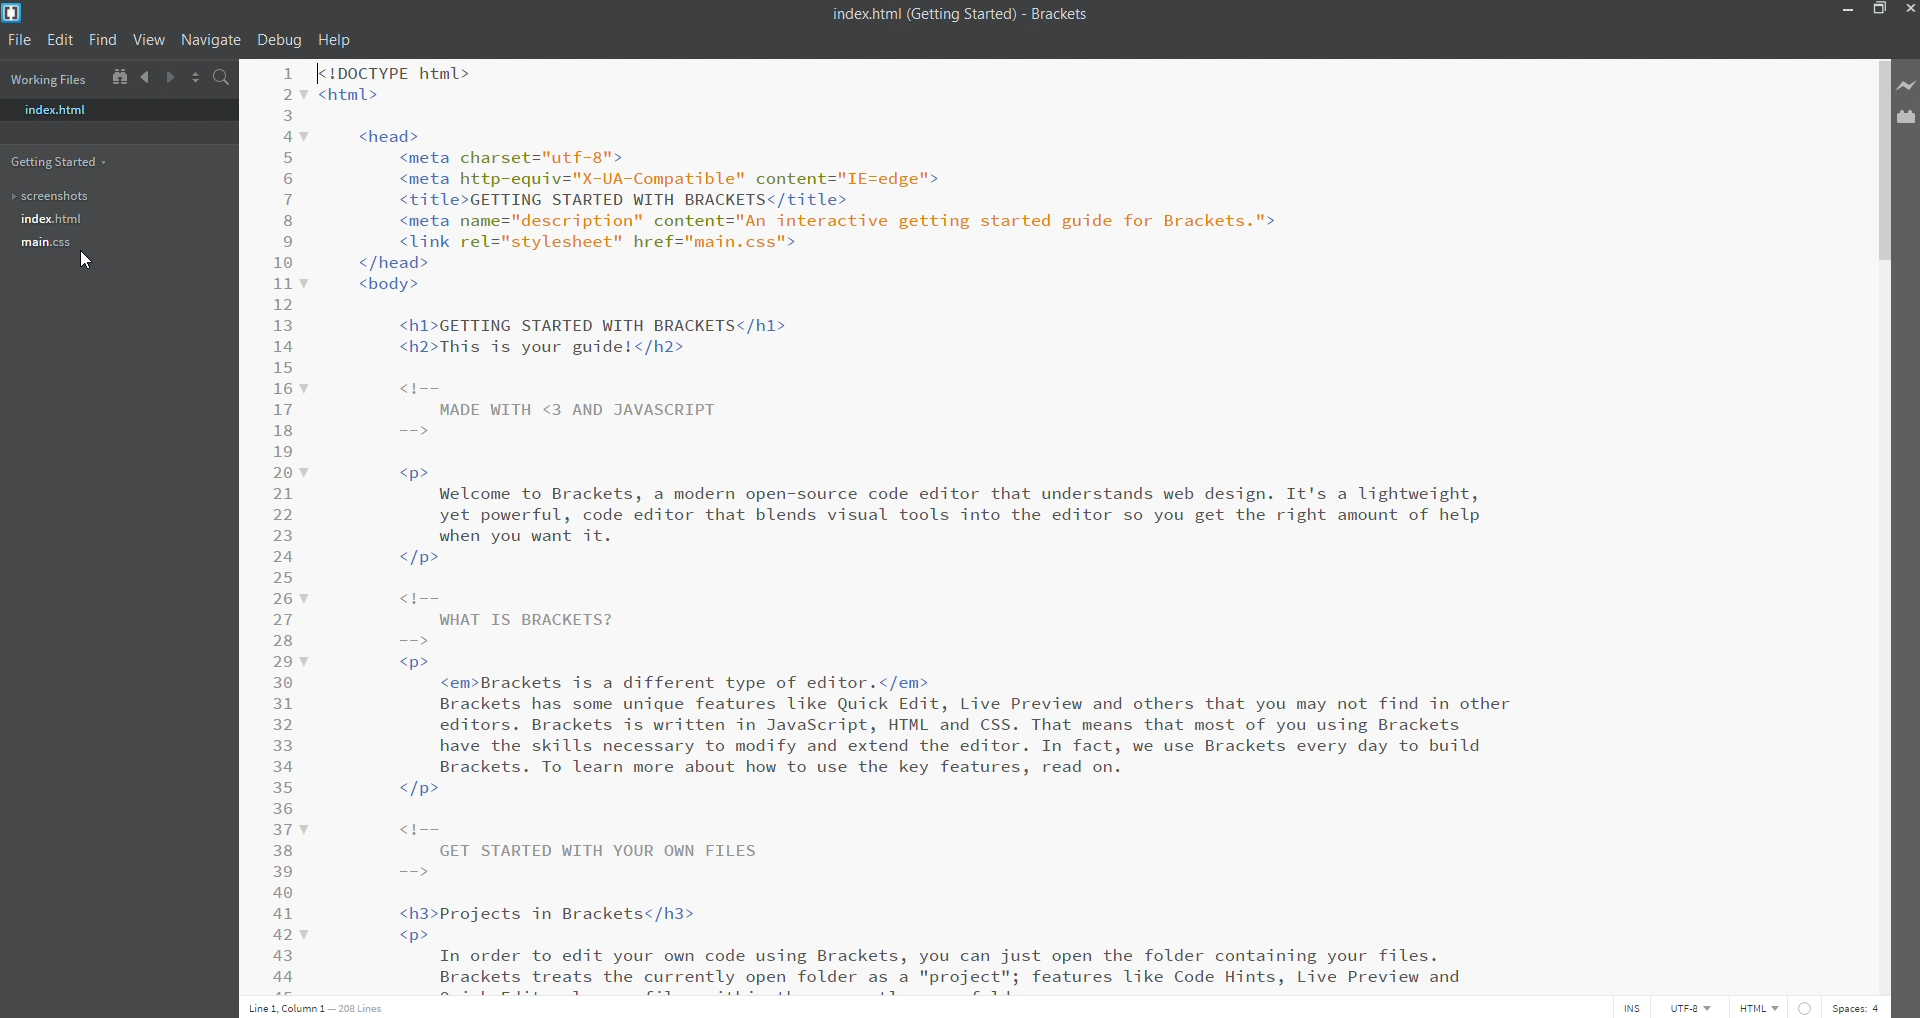  What do you see at coordinates (61, 162) in the screenshot?
I see `Getting Started` at bounding box center [61, 162].